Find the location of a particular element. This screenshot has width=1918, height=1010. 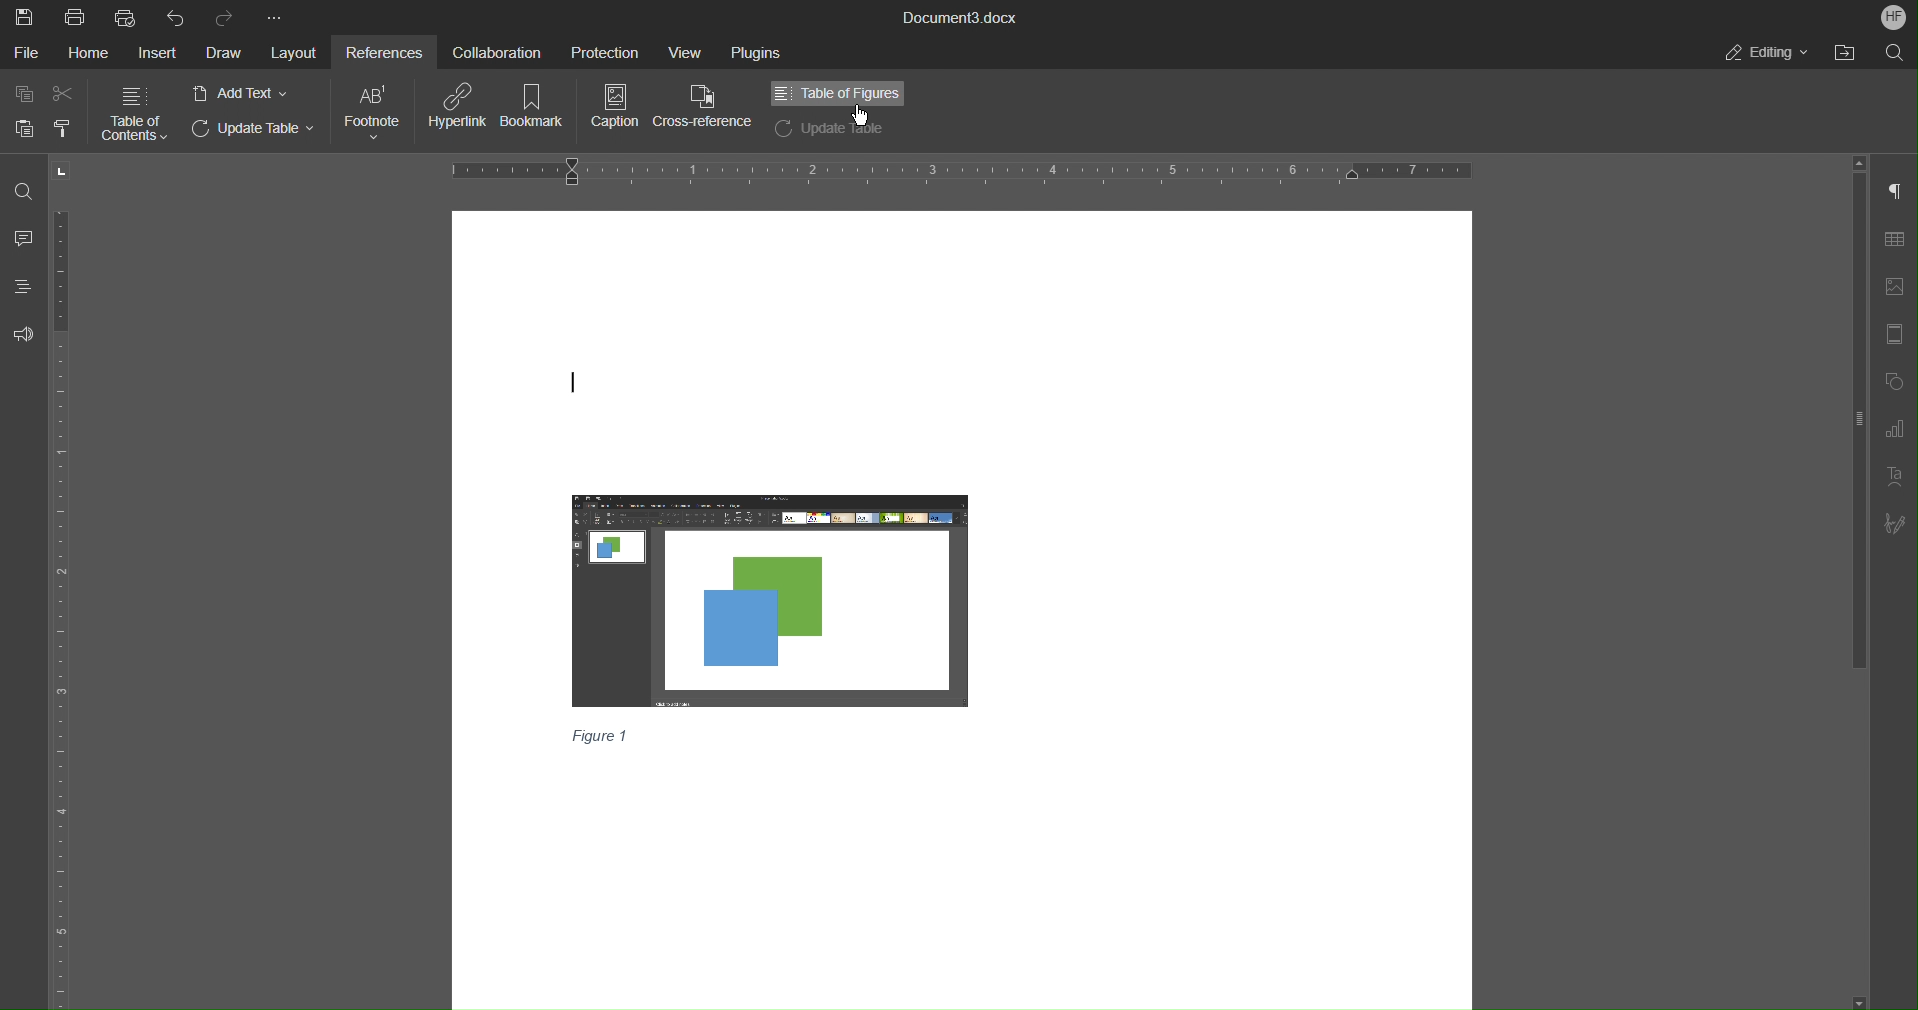

Plugins is located at coordinates (754, 52).